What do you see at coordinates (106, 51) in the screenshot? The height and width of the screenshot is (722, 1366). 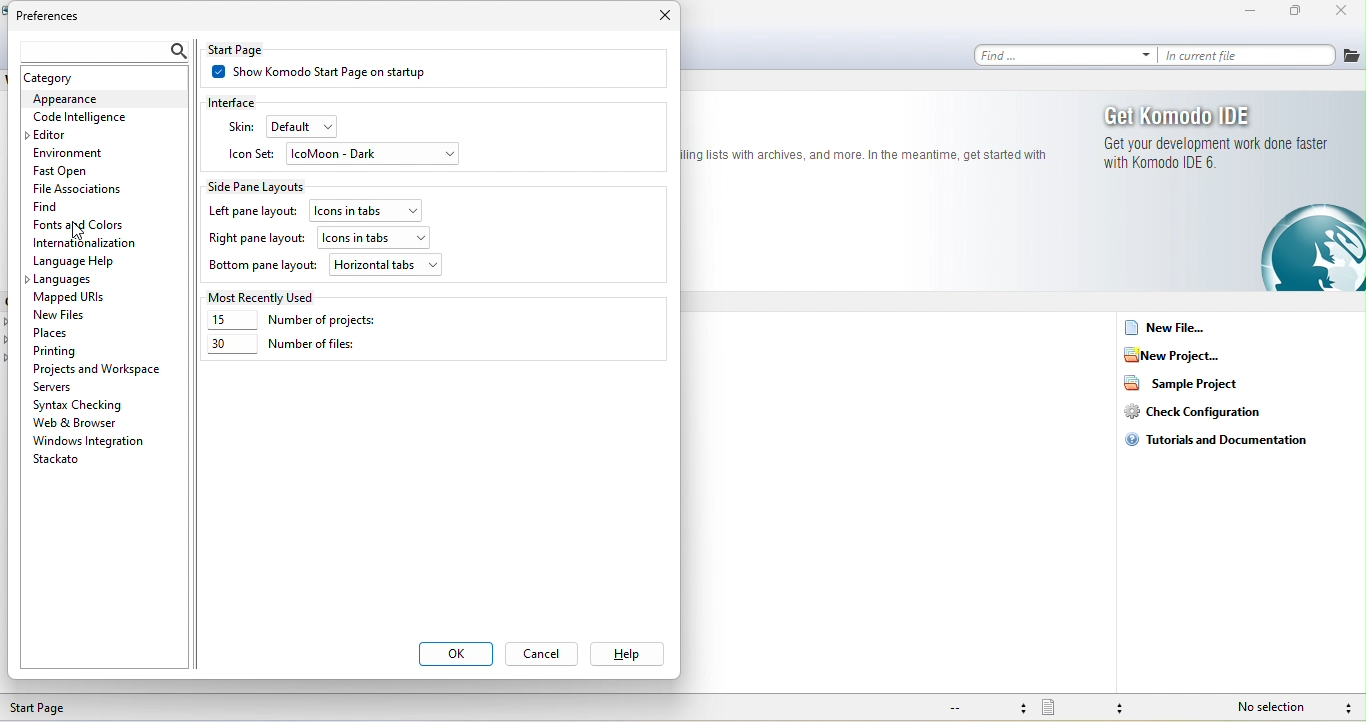 I see `search bar` at bounding box center [106, 51].